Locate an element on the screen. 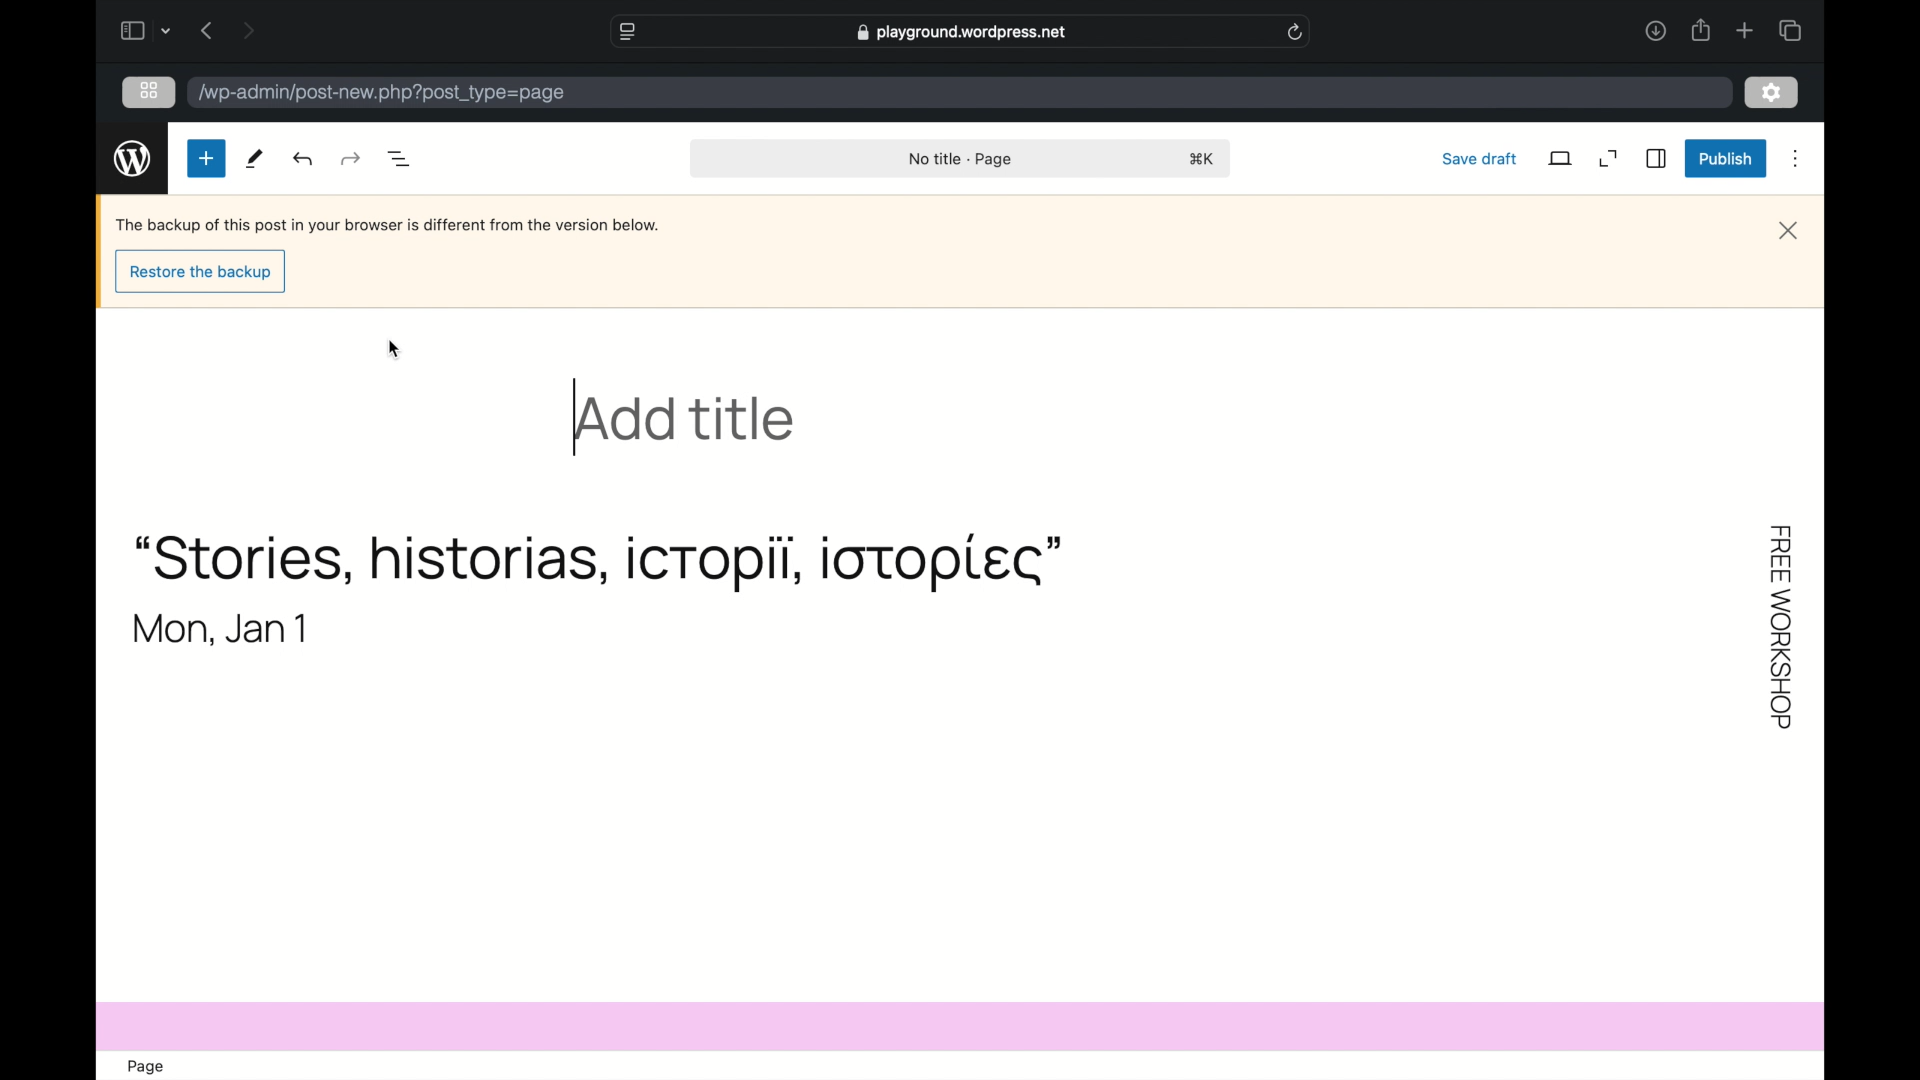 This screenshot has width=1920, height=1080. web address is located at coordinates (961, 33).